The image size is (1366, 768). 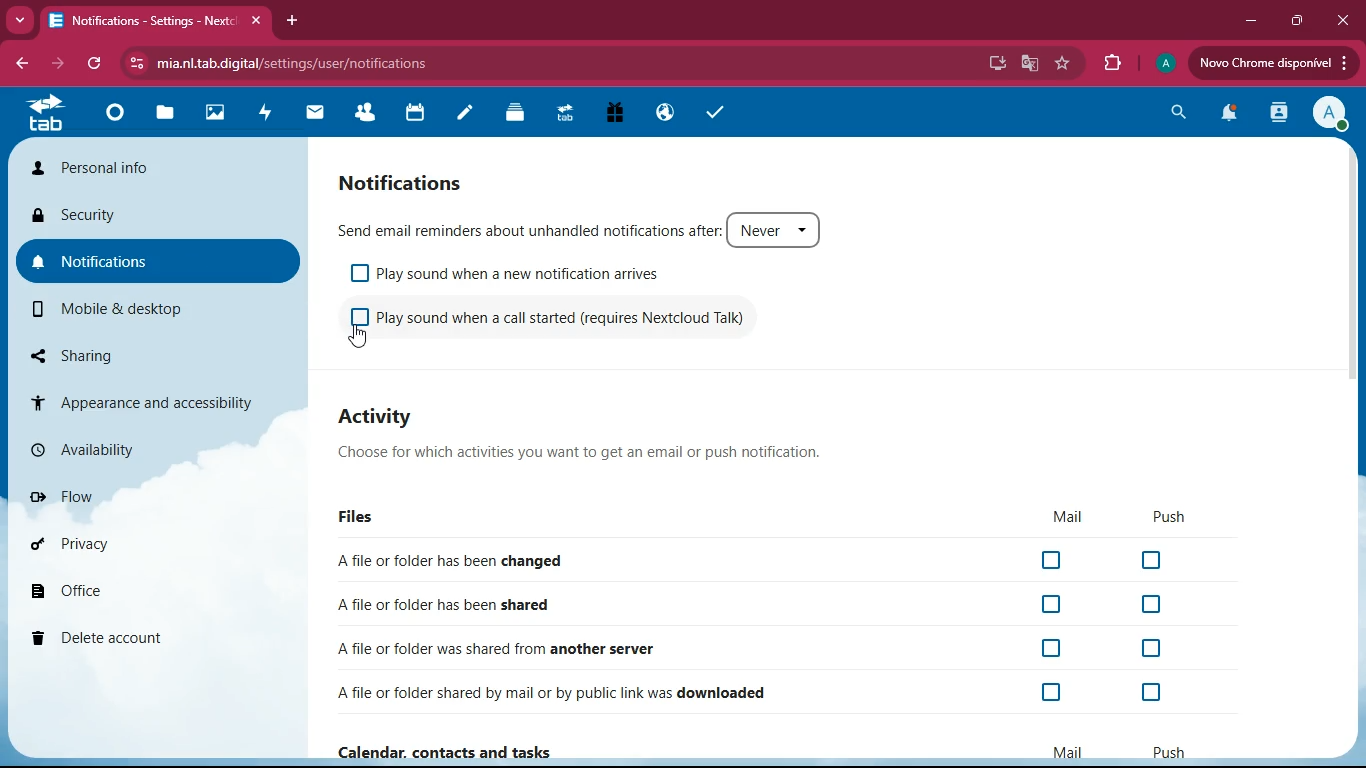 I want to click on sharing, so click(x=67, y=351).